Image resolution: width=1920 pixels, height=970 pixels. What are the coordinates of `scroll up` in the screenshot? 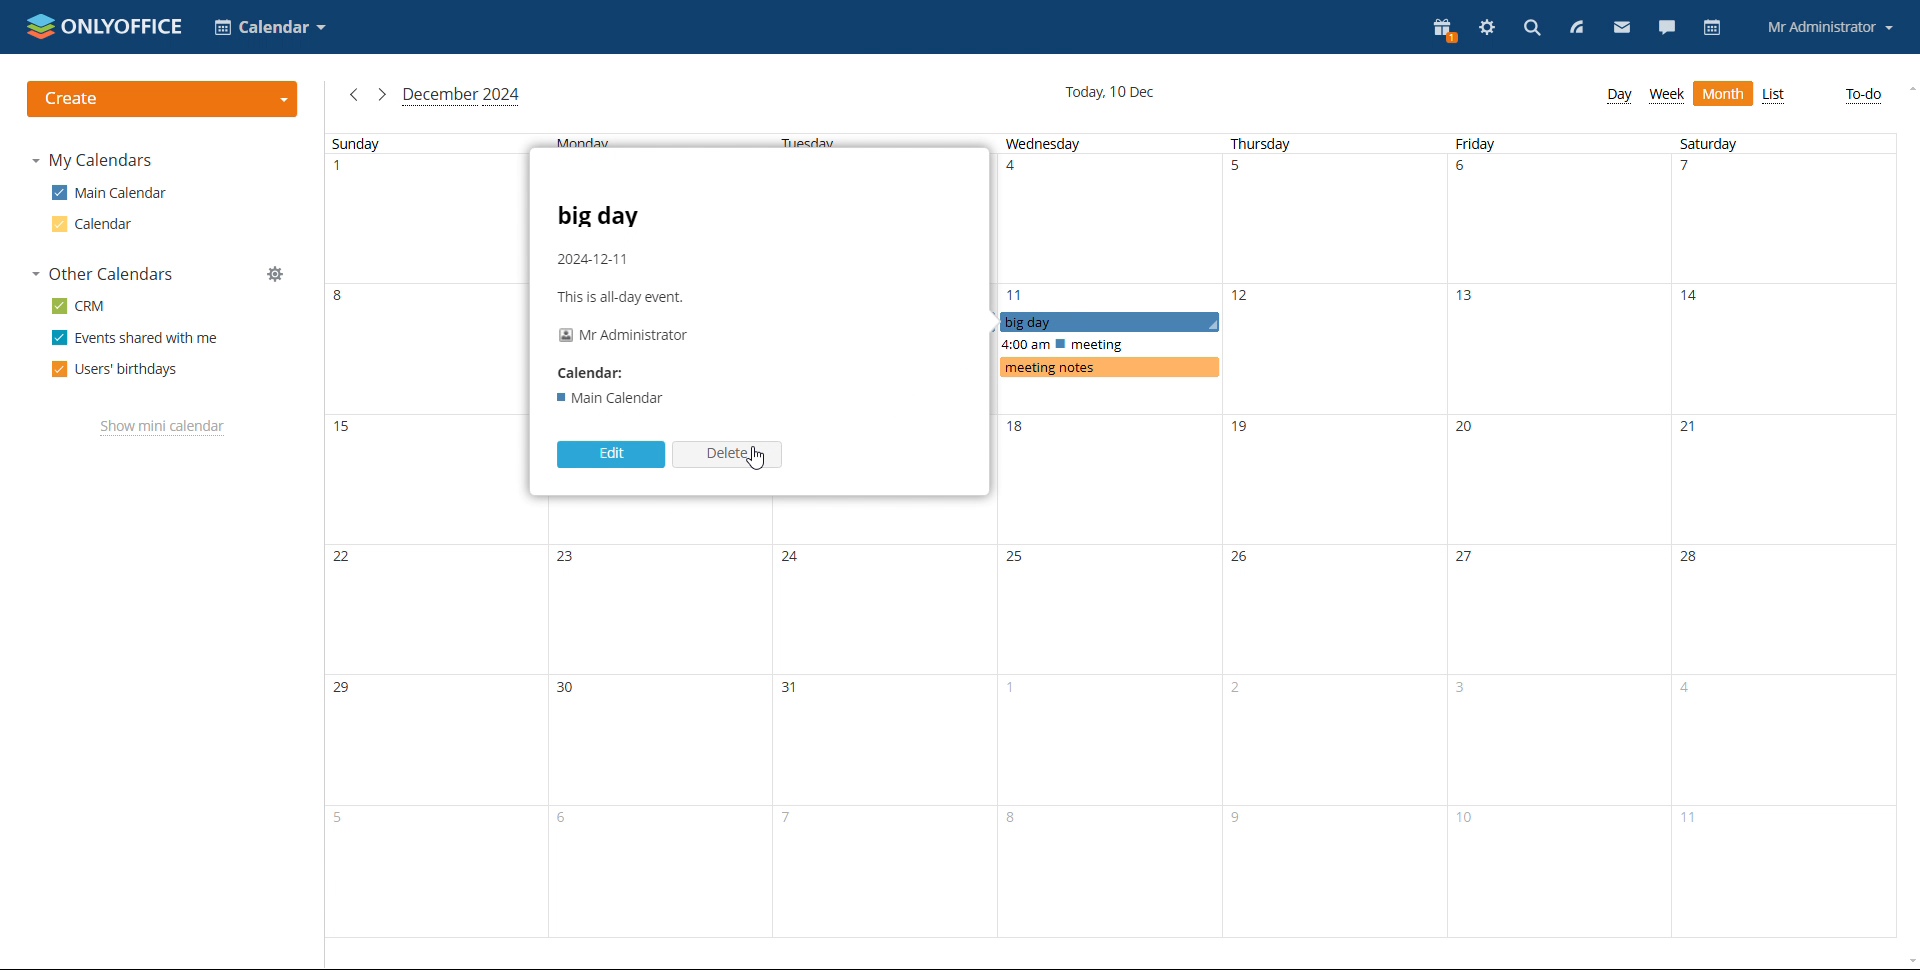 It's located at (1908, 88).